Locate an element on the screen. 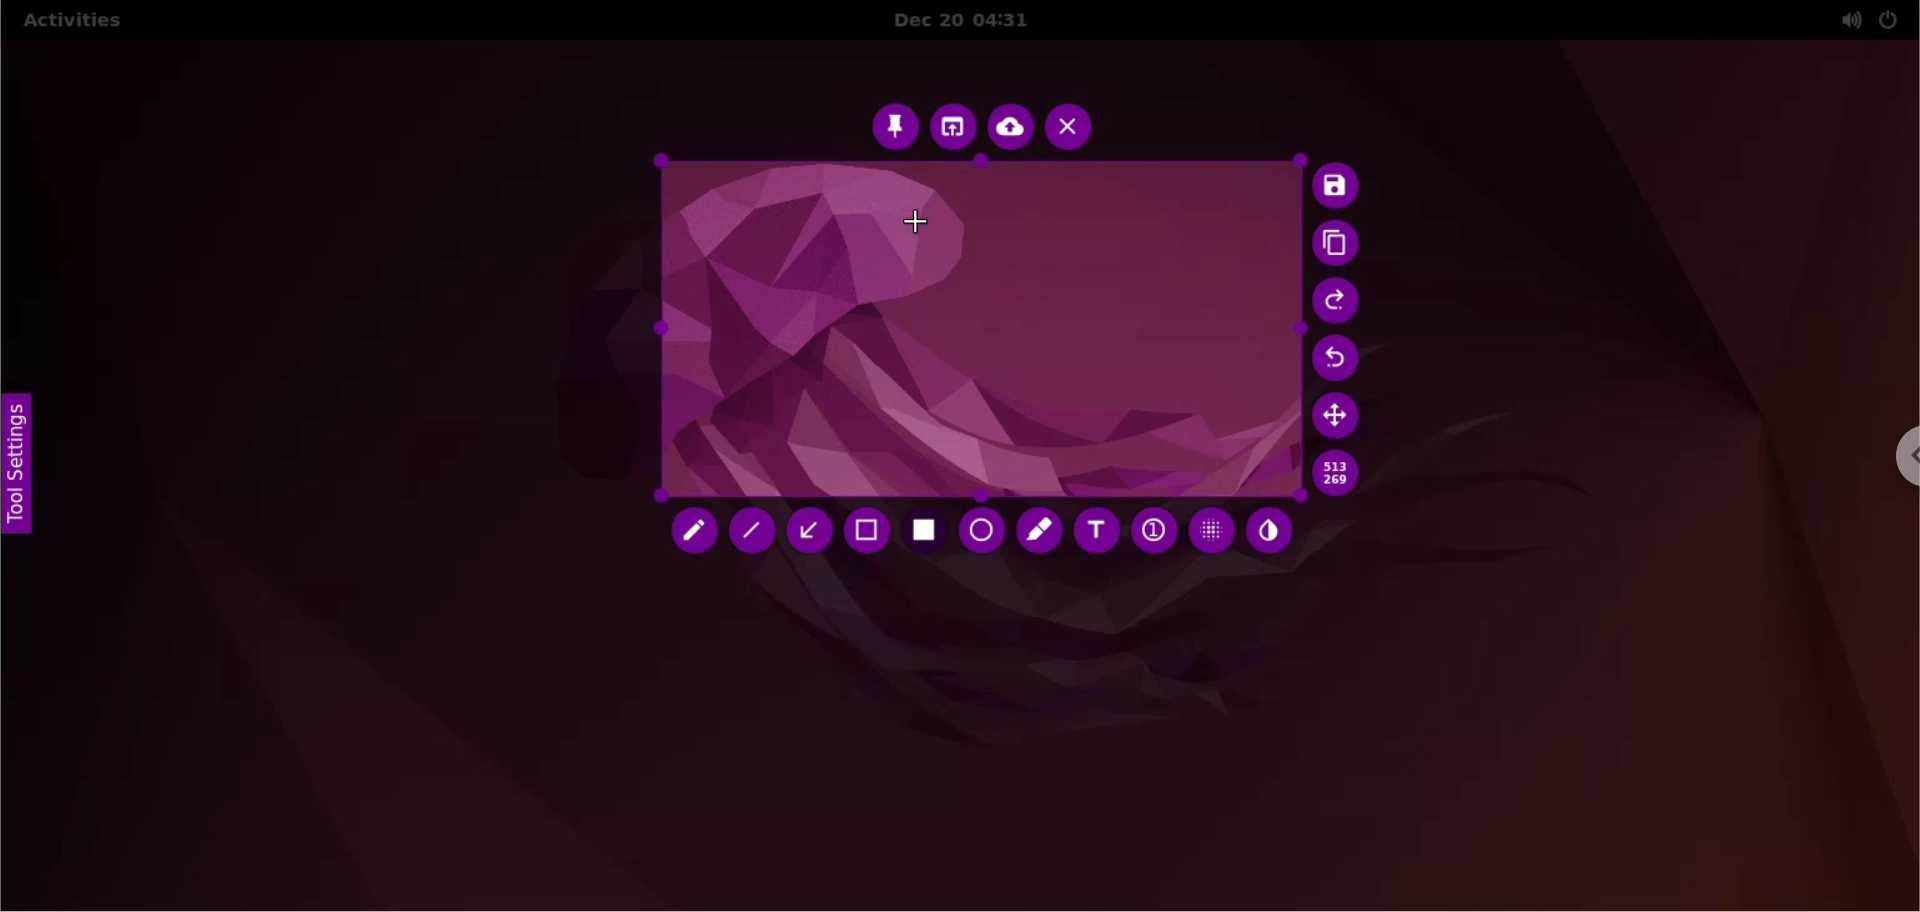 The image size is (1920, 912). marker tool is located at coordinates (1039, 534).